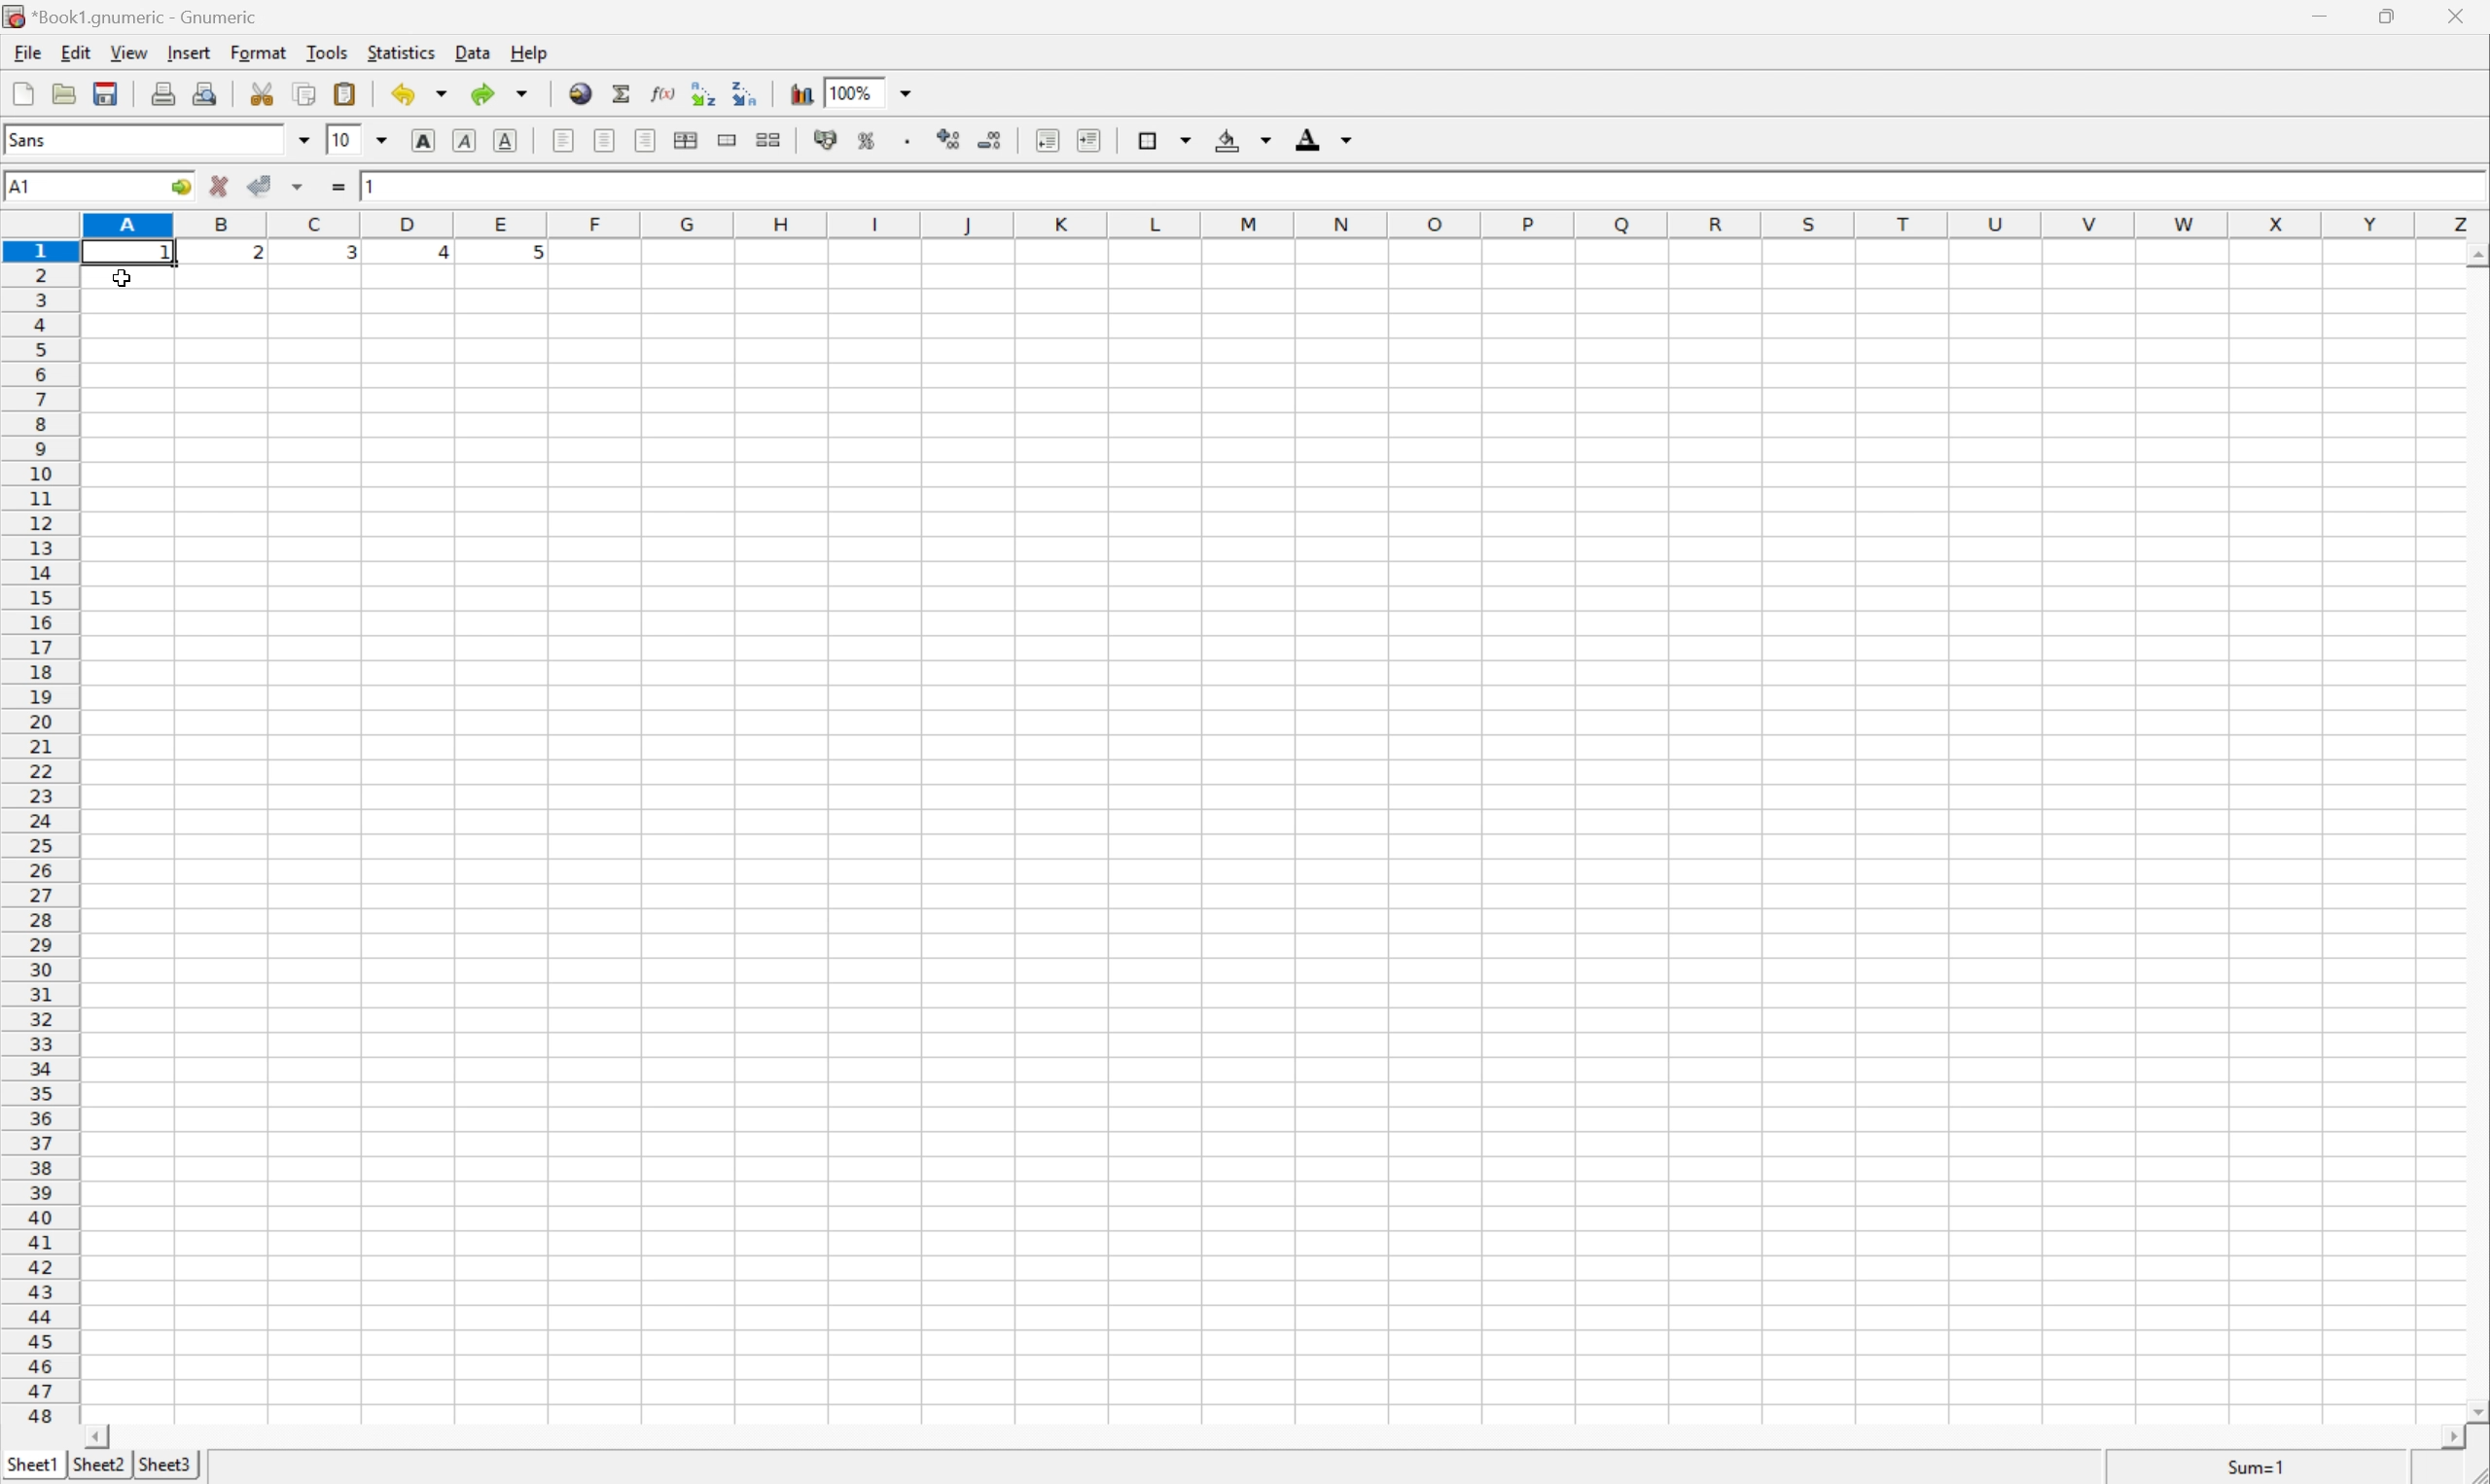  Describe the element at coordinates (704, 90) in the screenshot. I see `Sort the selected region in ascending order based on the first column selected` at that location.